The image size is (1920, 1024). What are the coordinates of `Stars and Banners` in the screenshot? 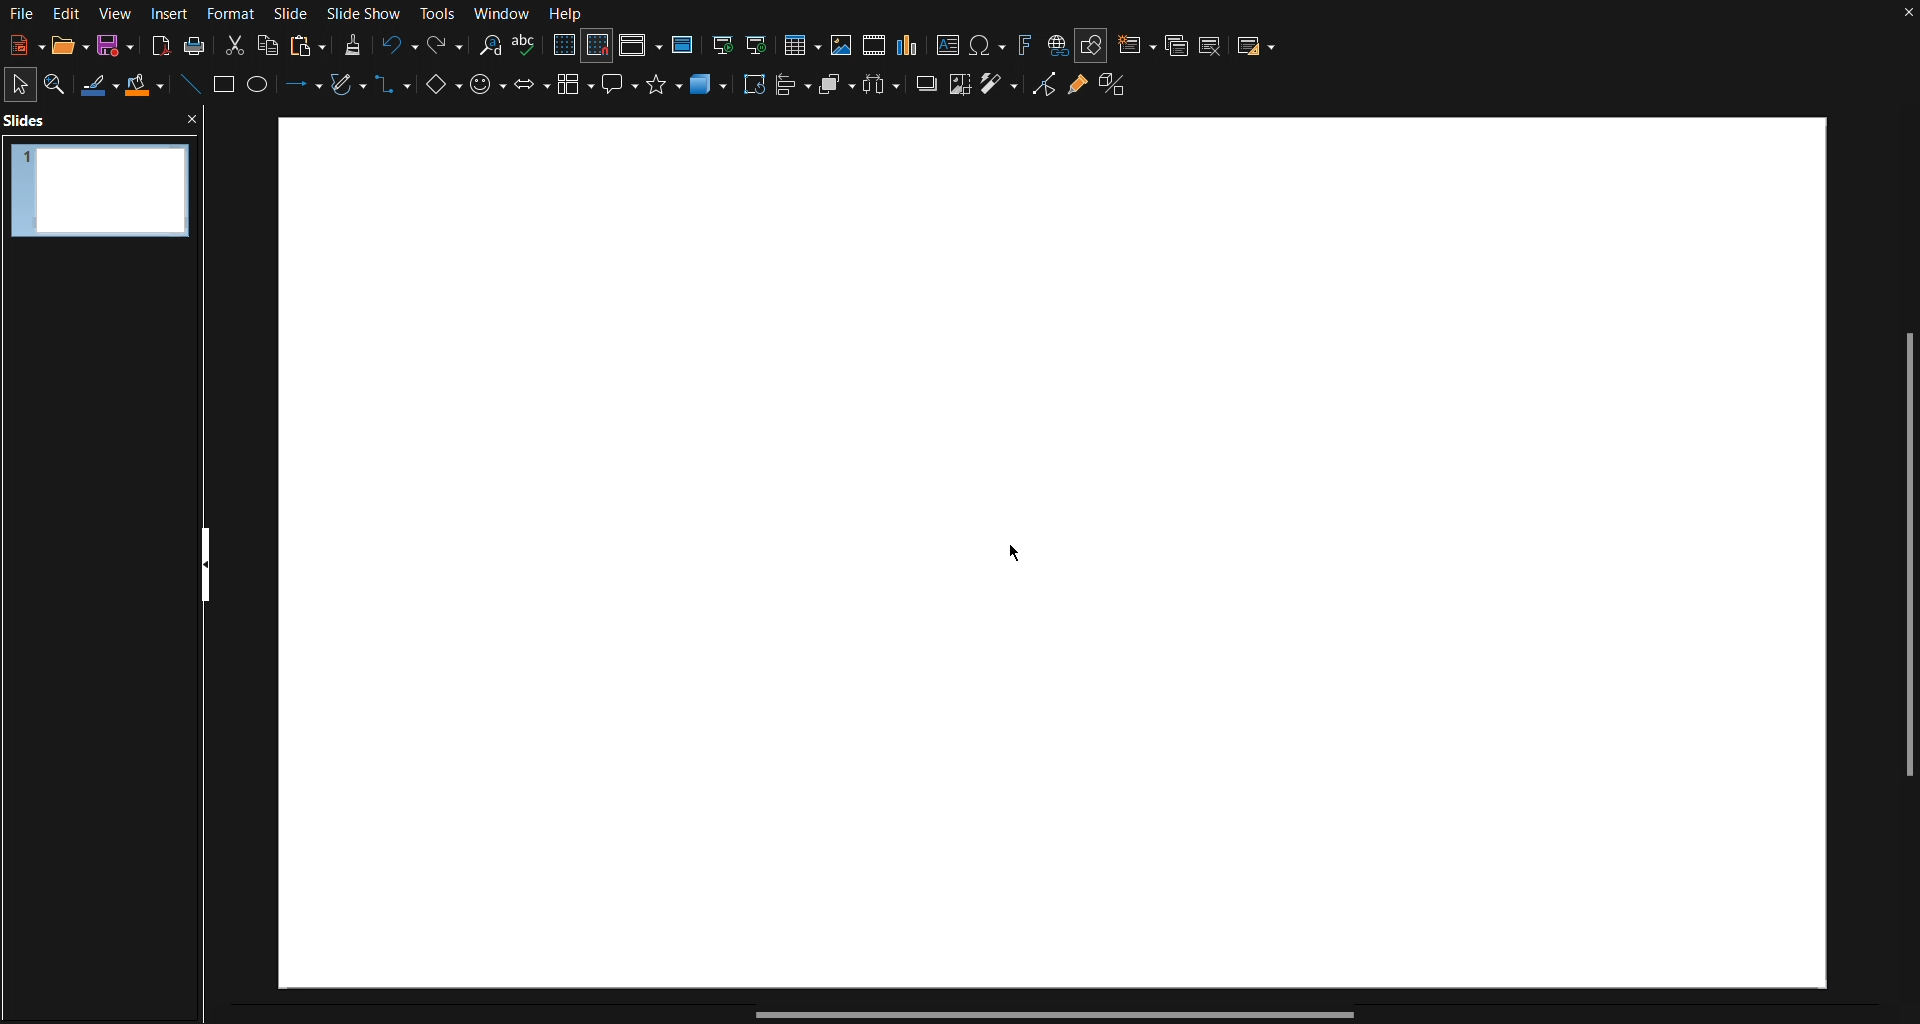 It's located at (665, 91).